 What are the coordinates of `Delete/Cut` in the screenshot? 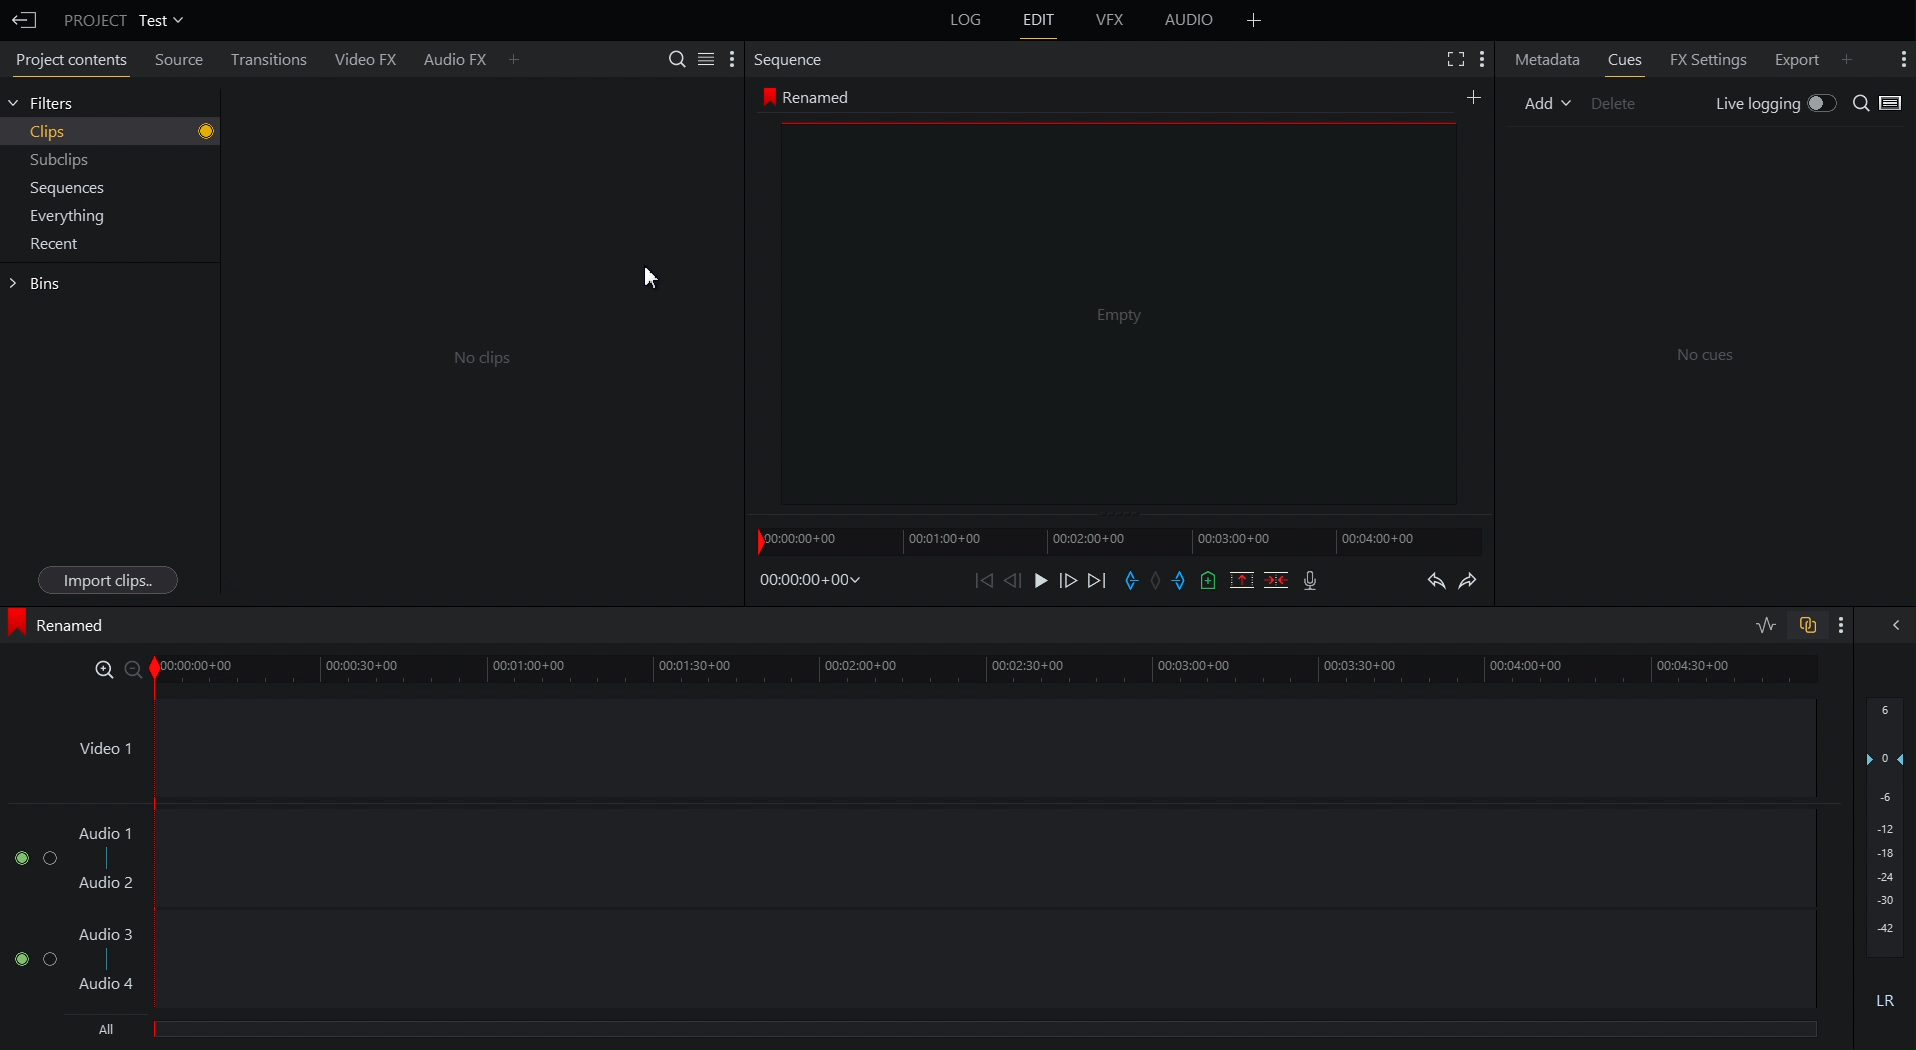 It's located at (1275, 580).